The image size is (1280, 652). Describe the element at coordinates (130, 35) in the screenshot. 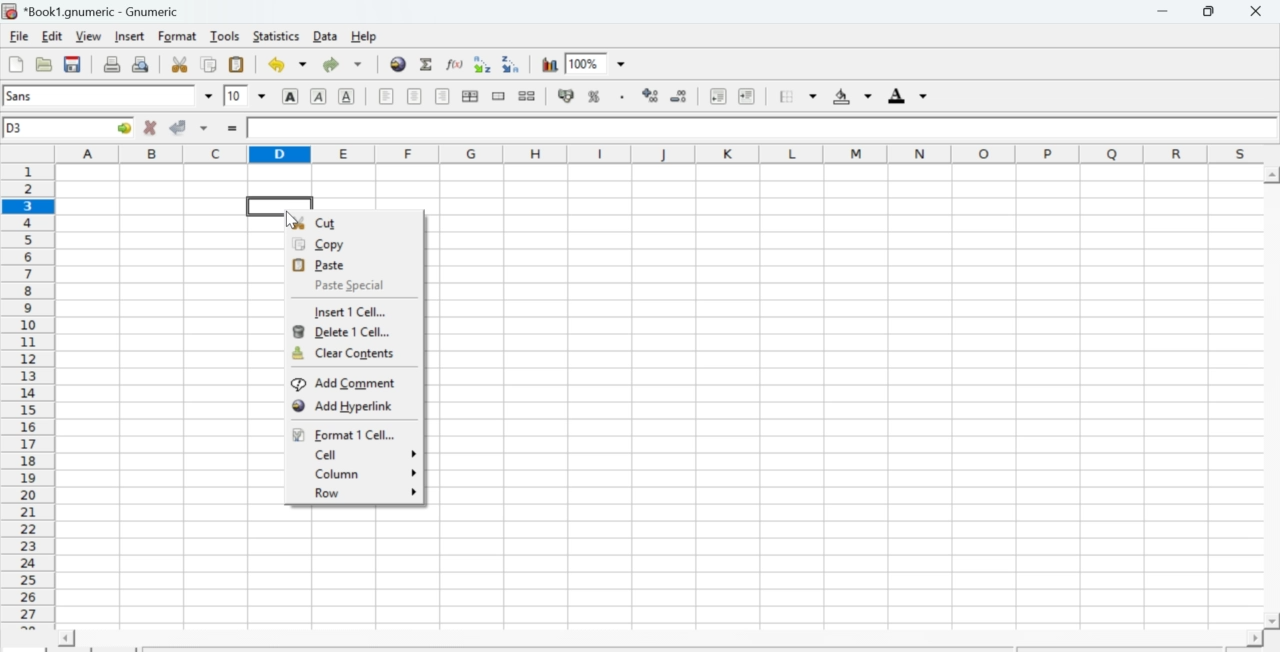

I see `Insert` at that location.